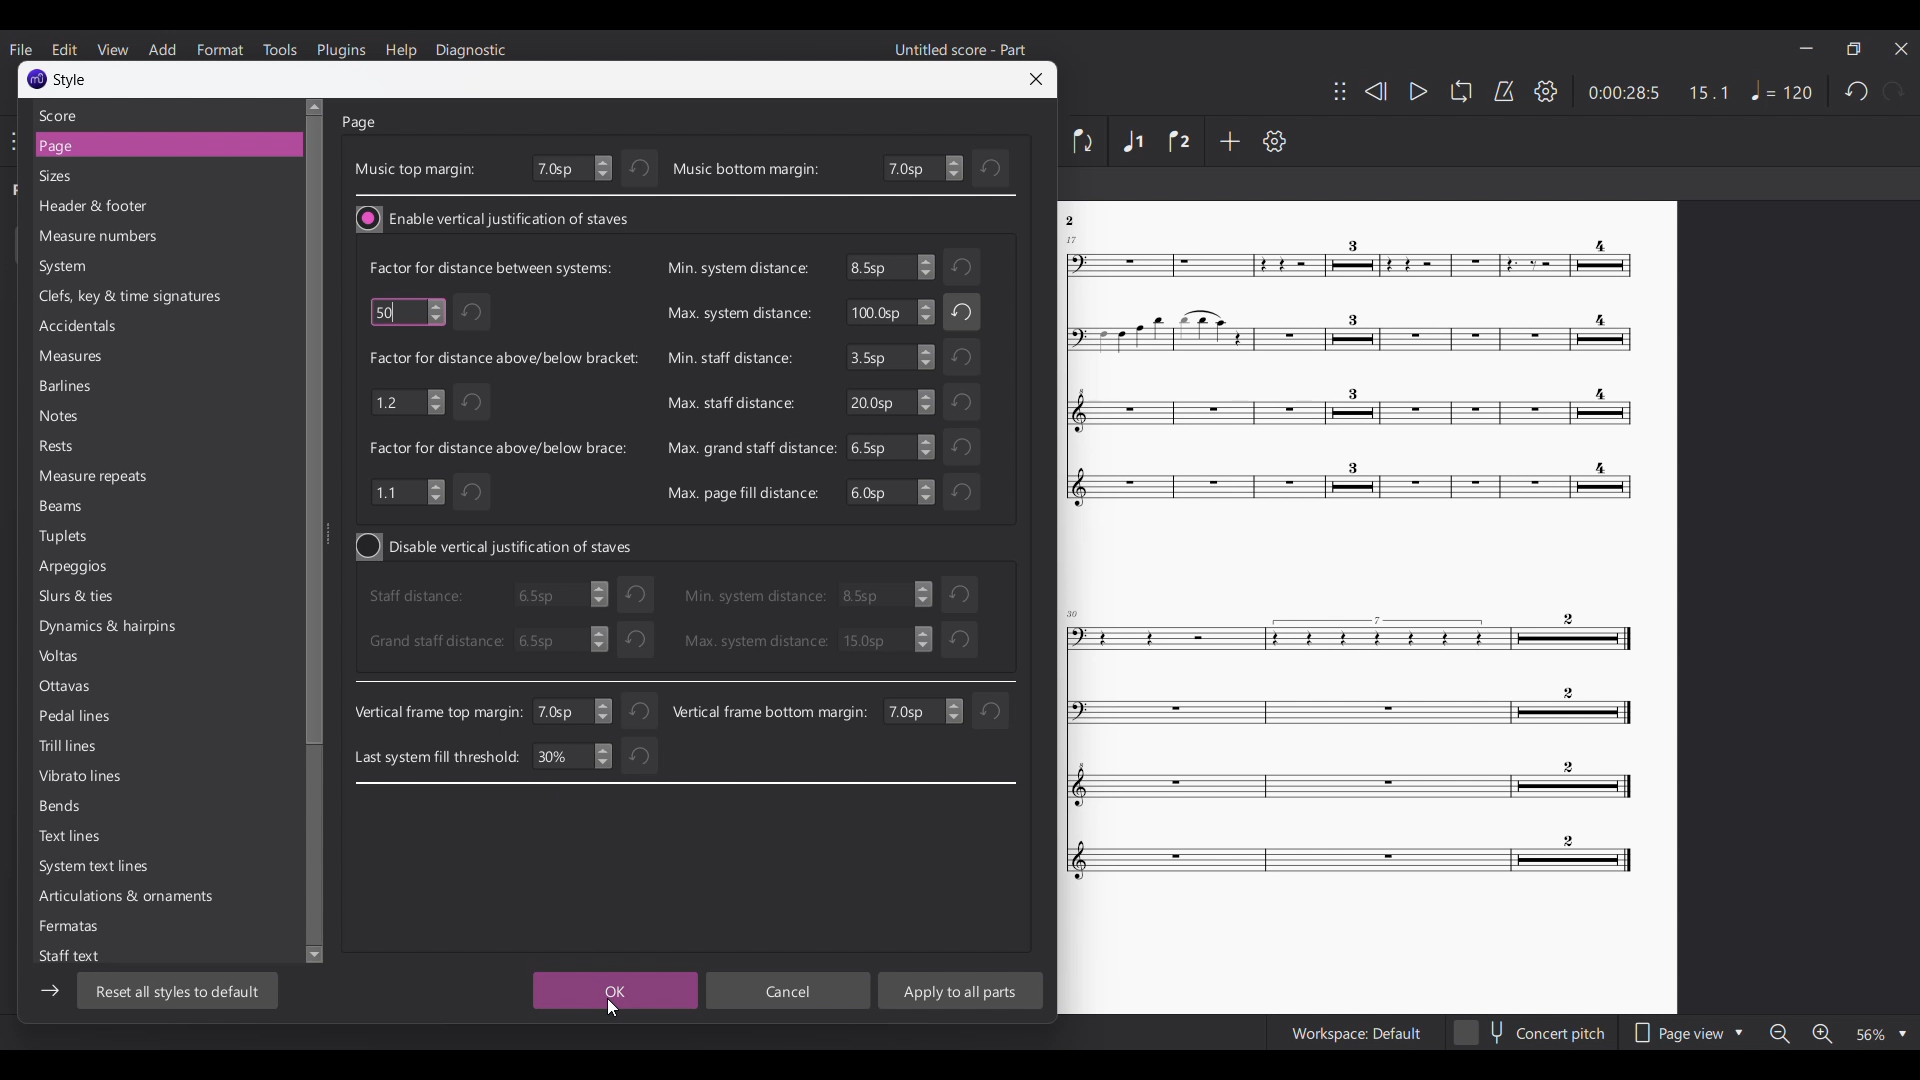 The width and height of the screenshot is (1920, 1080). I want to click on Undo, so click(965, 401).